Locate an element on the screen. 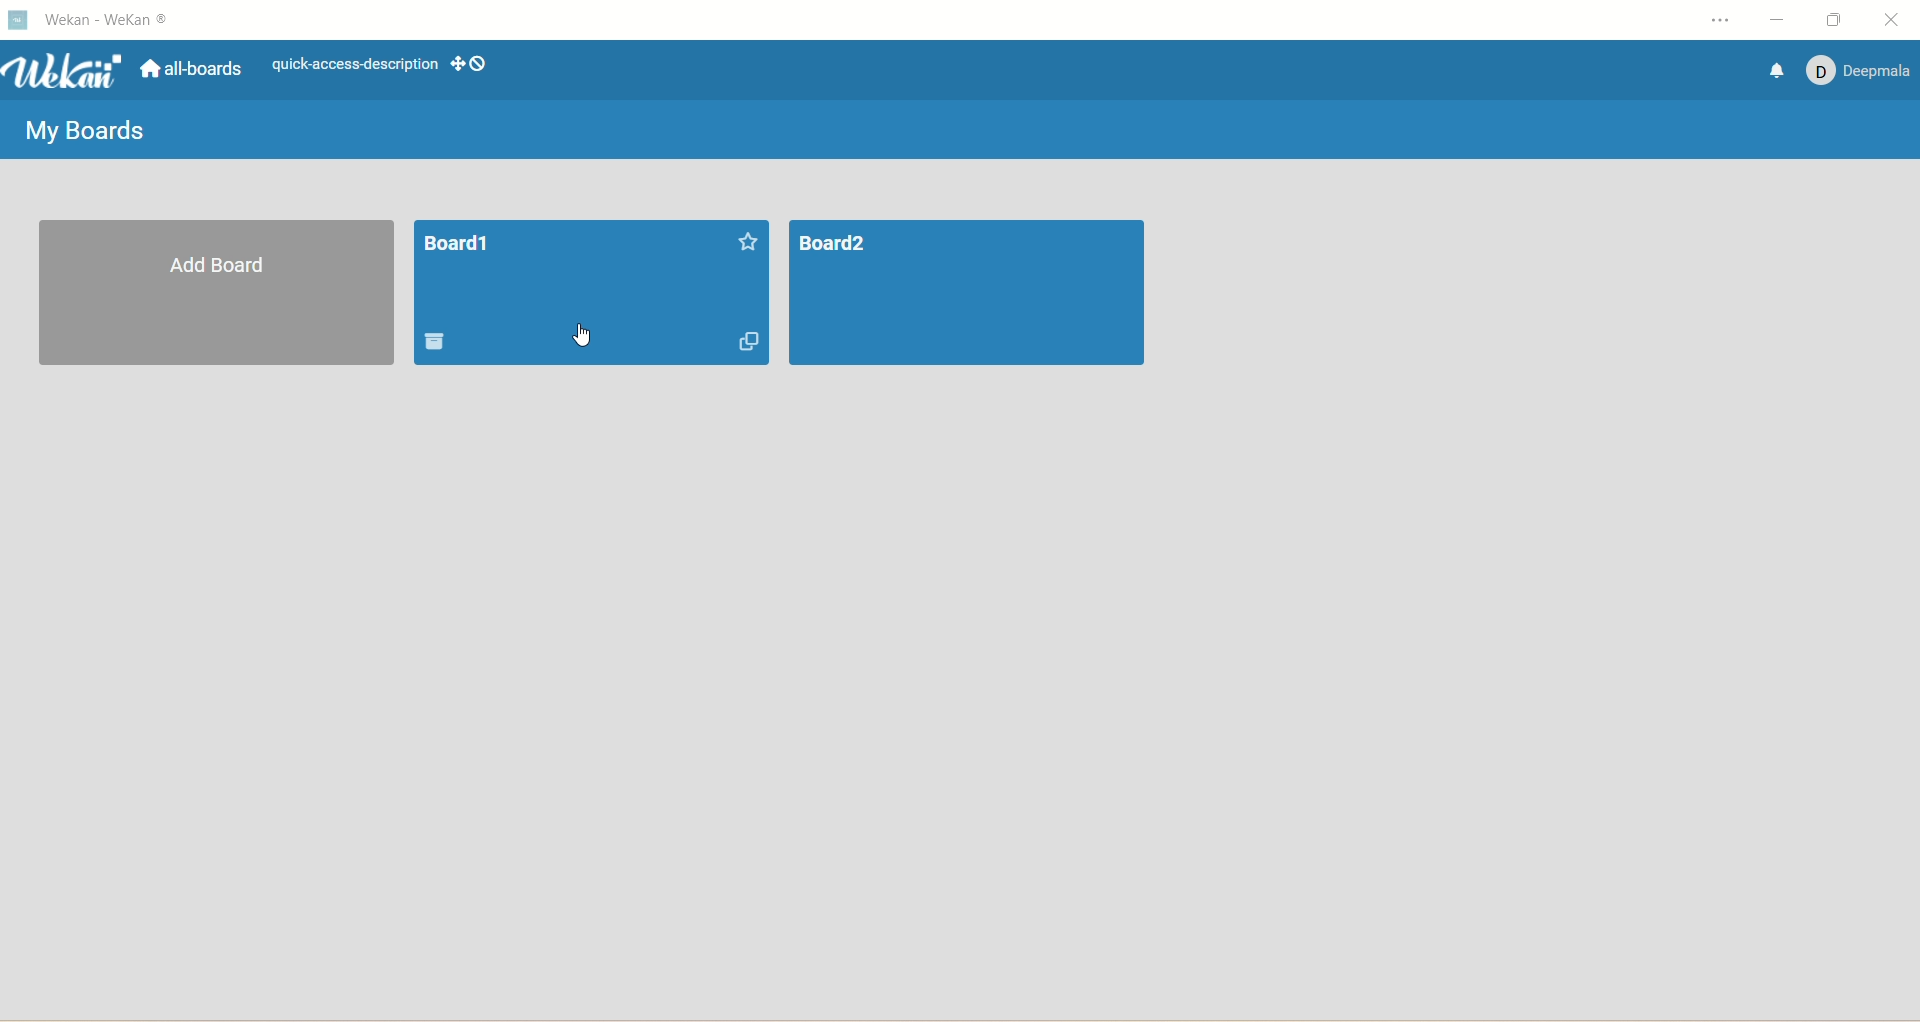 The image size is (1920, 1022). notification is located at coordinates (1772, 69).